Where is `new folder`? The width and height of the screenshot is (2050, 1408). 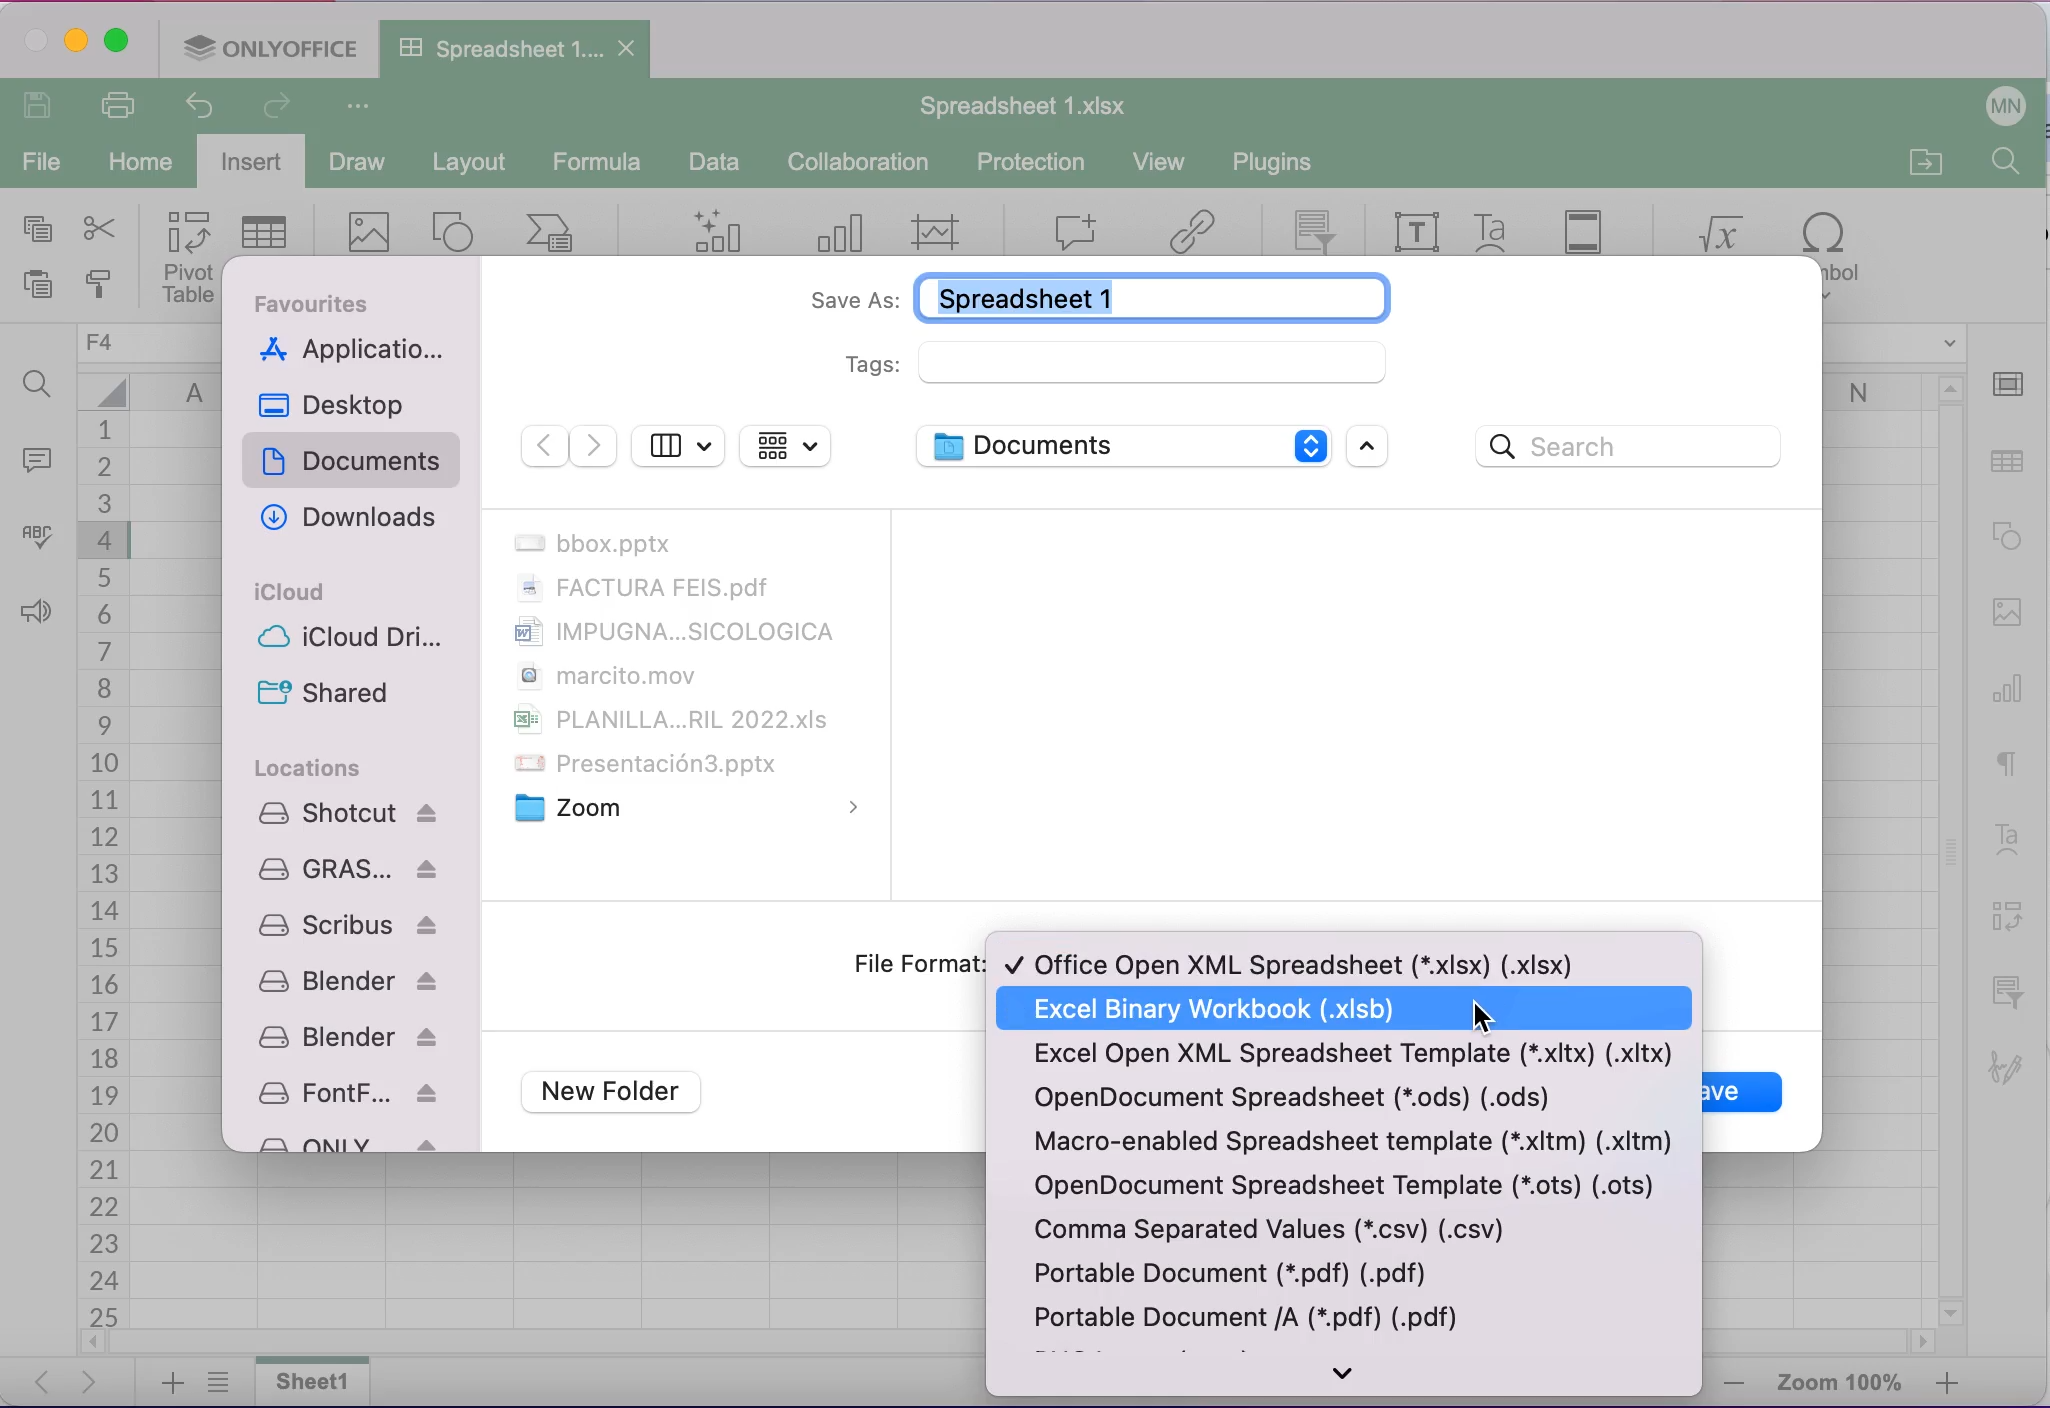 new folder is located at coordinates (620, 1094).